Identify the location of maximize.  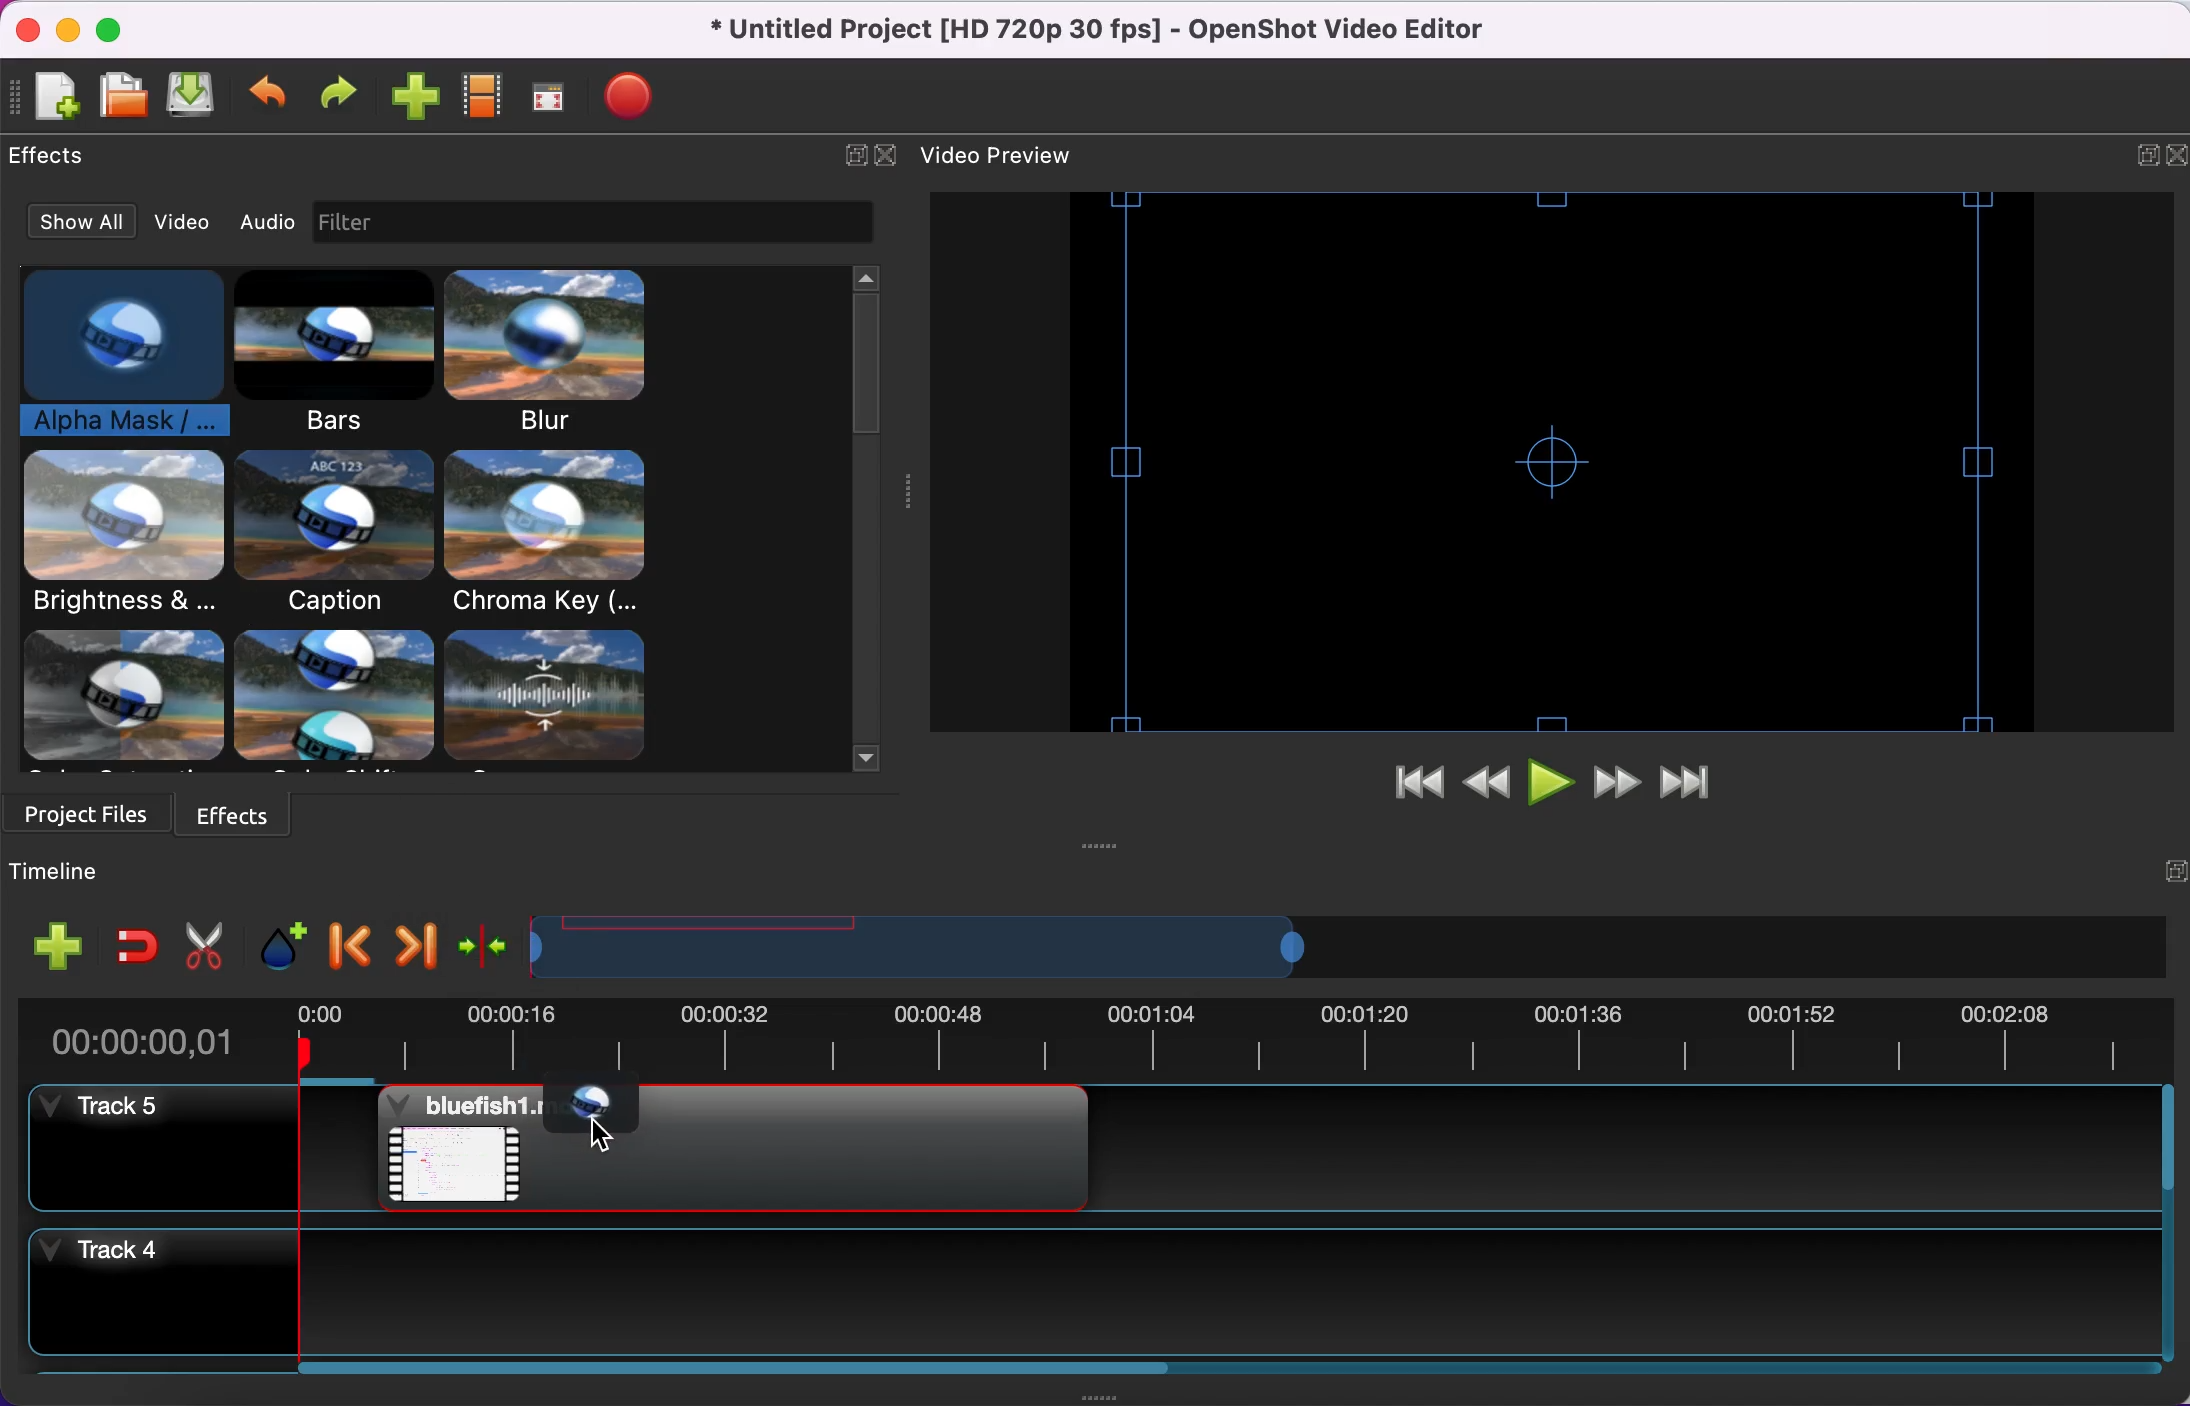
(114, 29).